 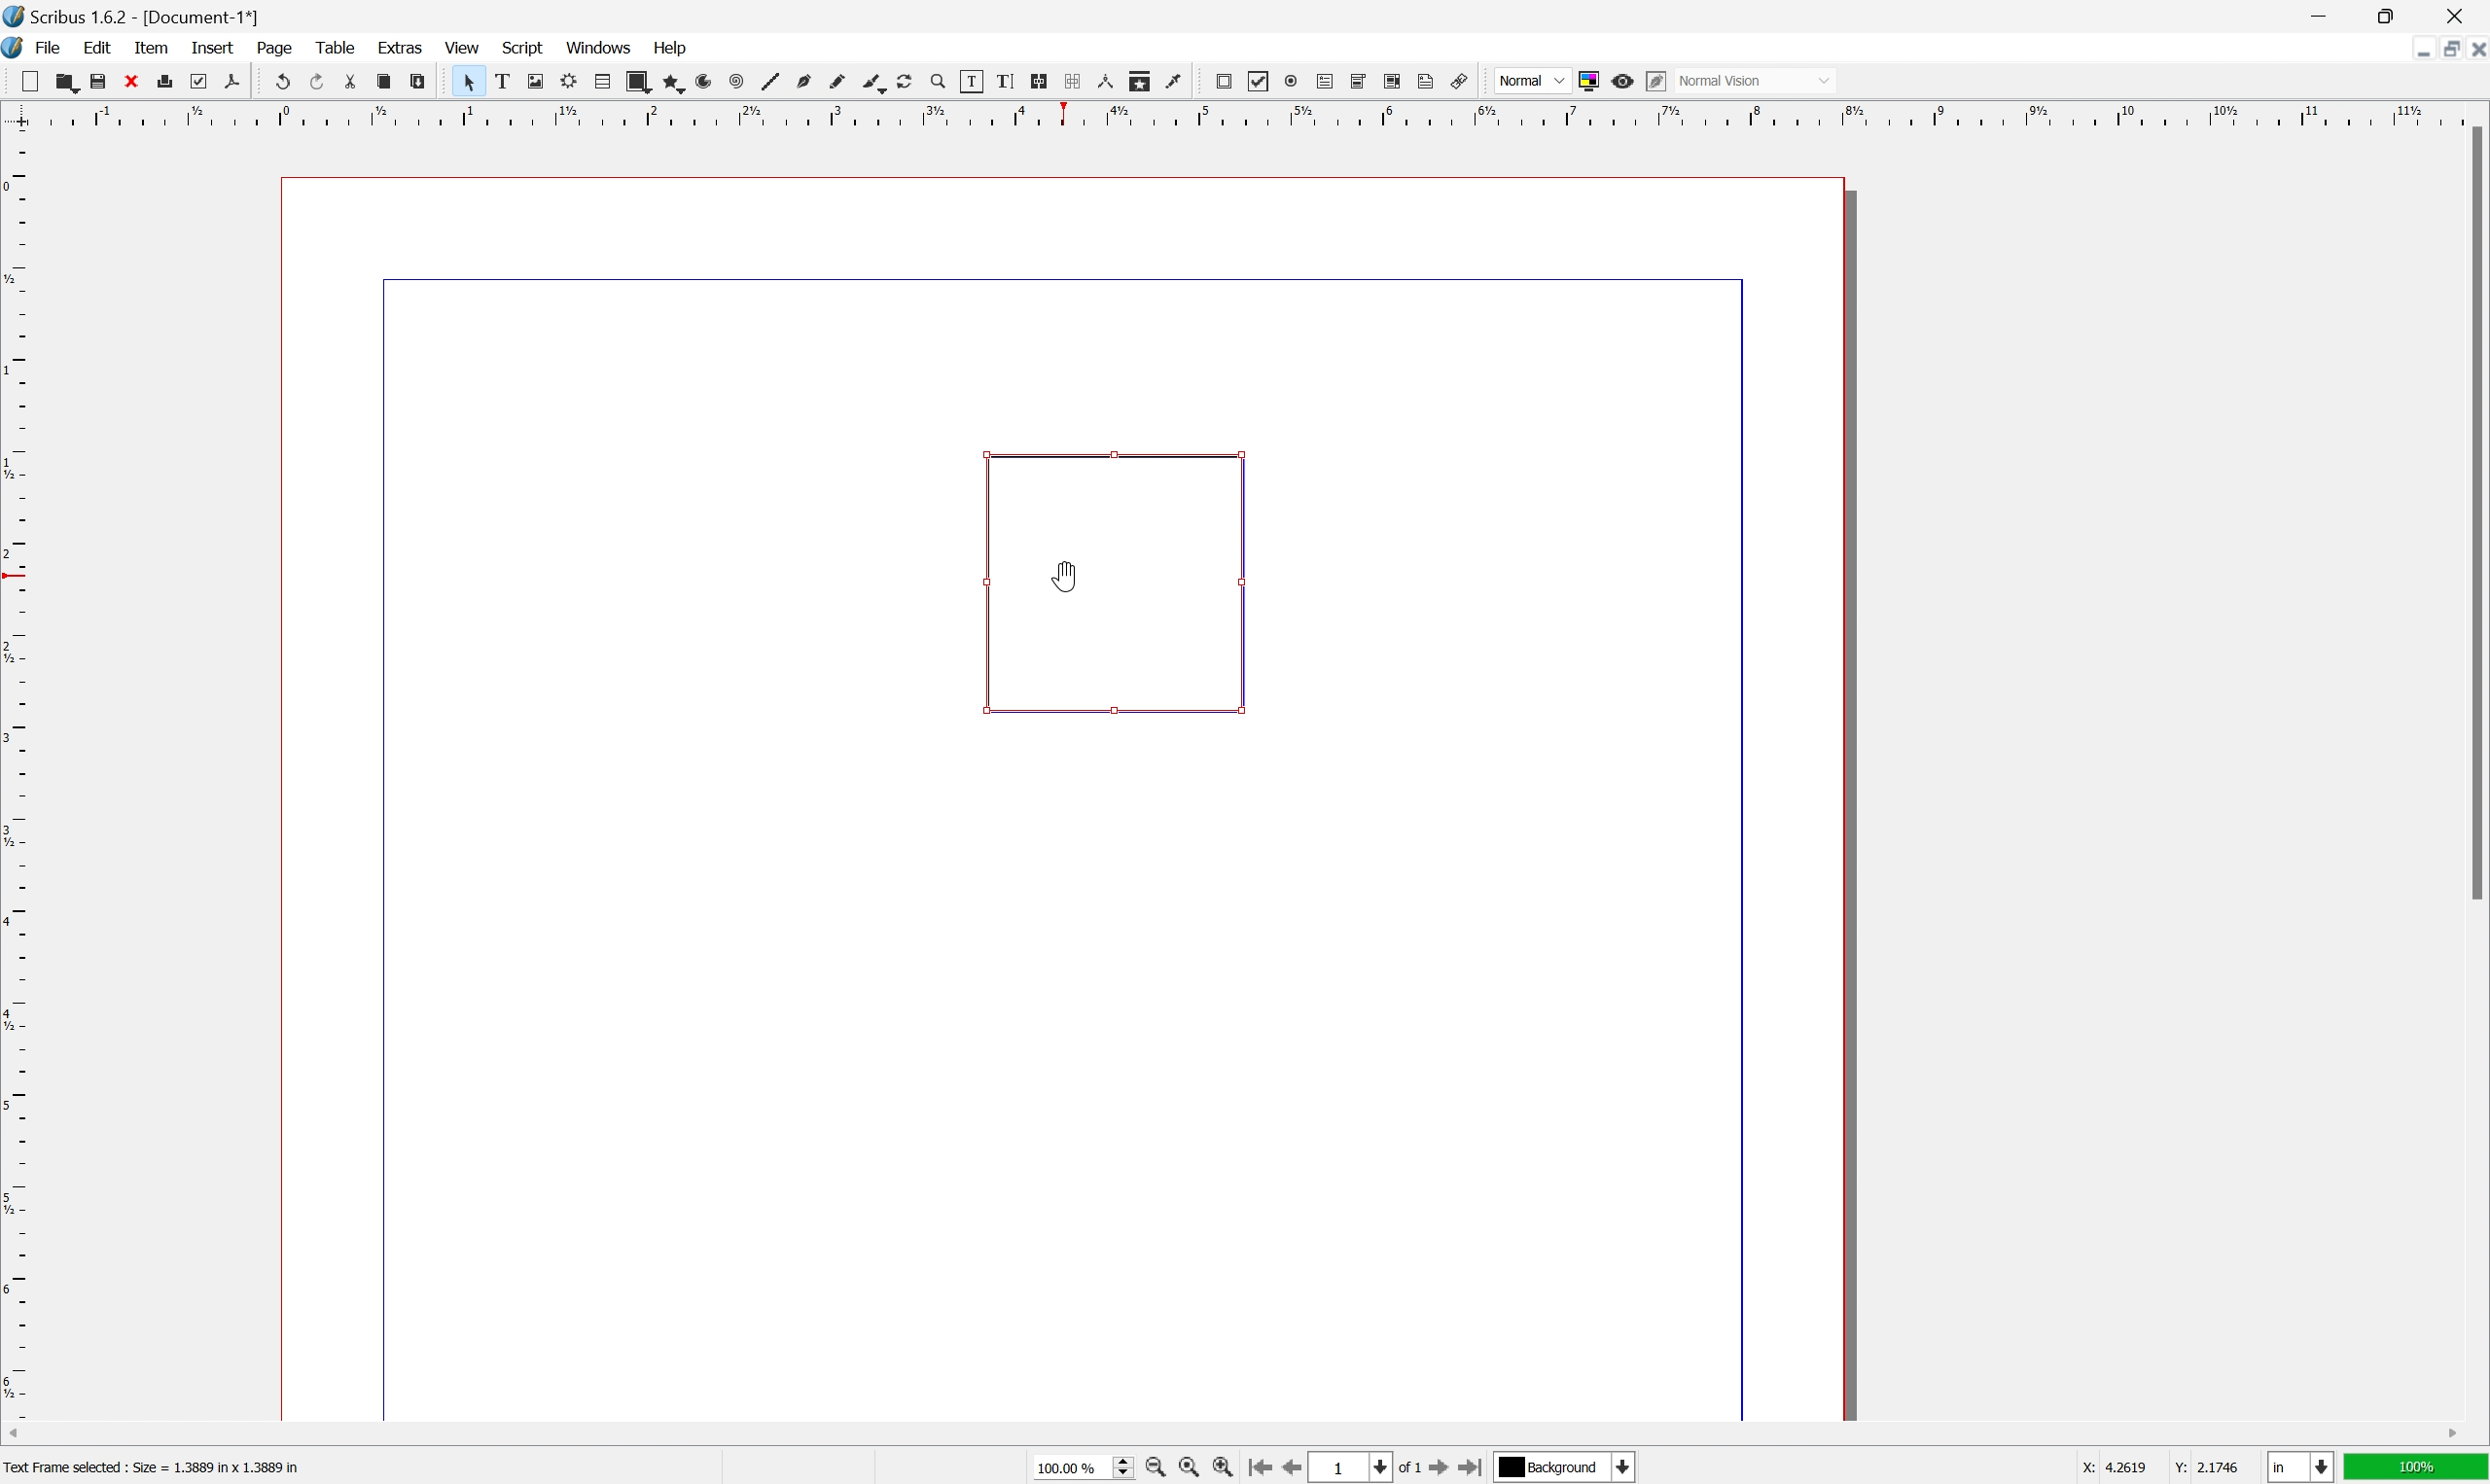 I want to click on zoom to 100%, so click(x=1188, y=1468).